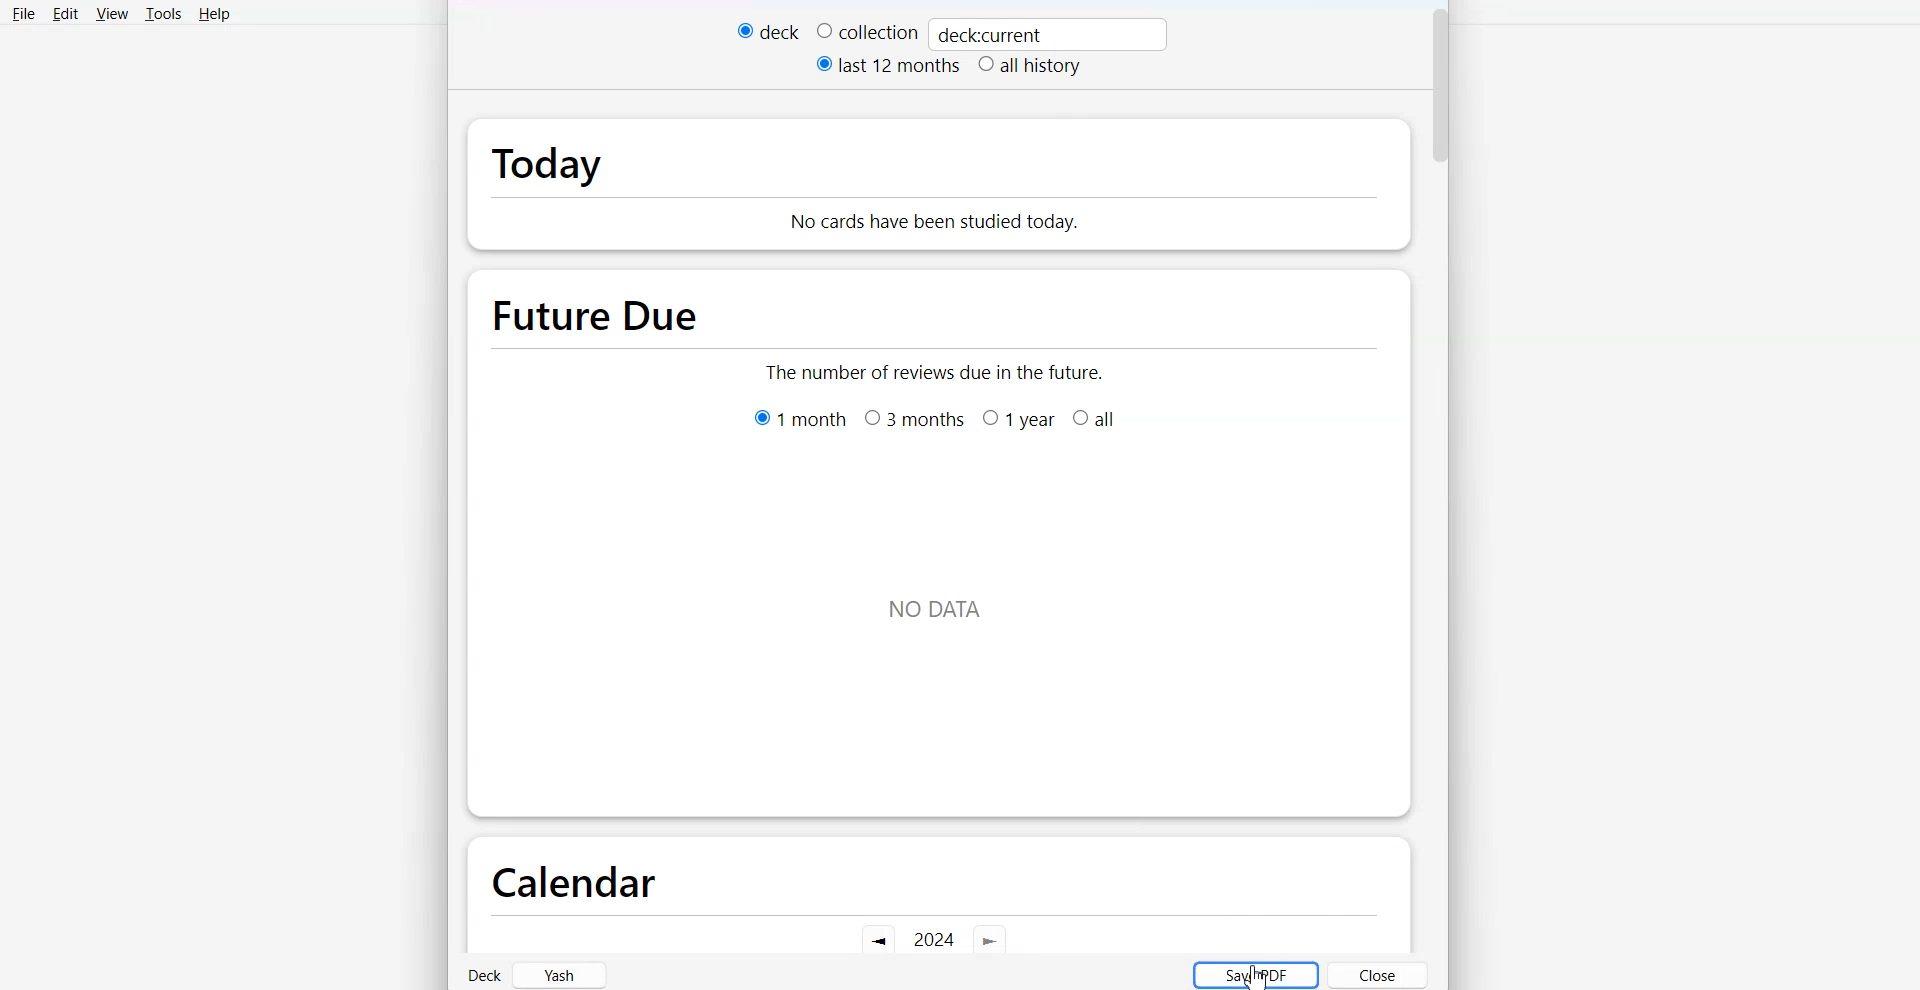 The image size is (1920, 990). Describe the element at coordinates (1097, 419) in the screenshot. I see `All` at that location.